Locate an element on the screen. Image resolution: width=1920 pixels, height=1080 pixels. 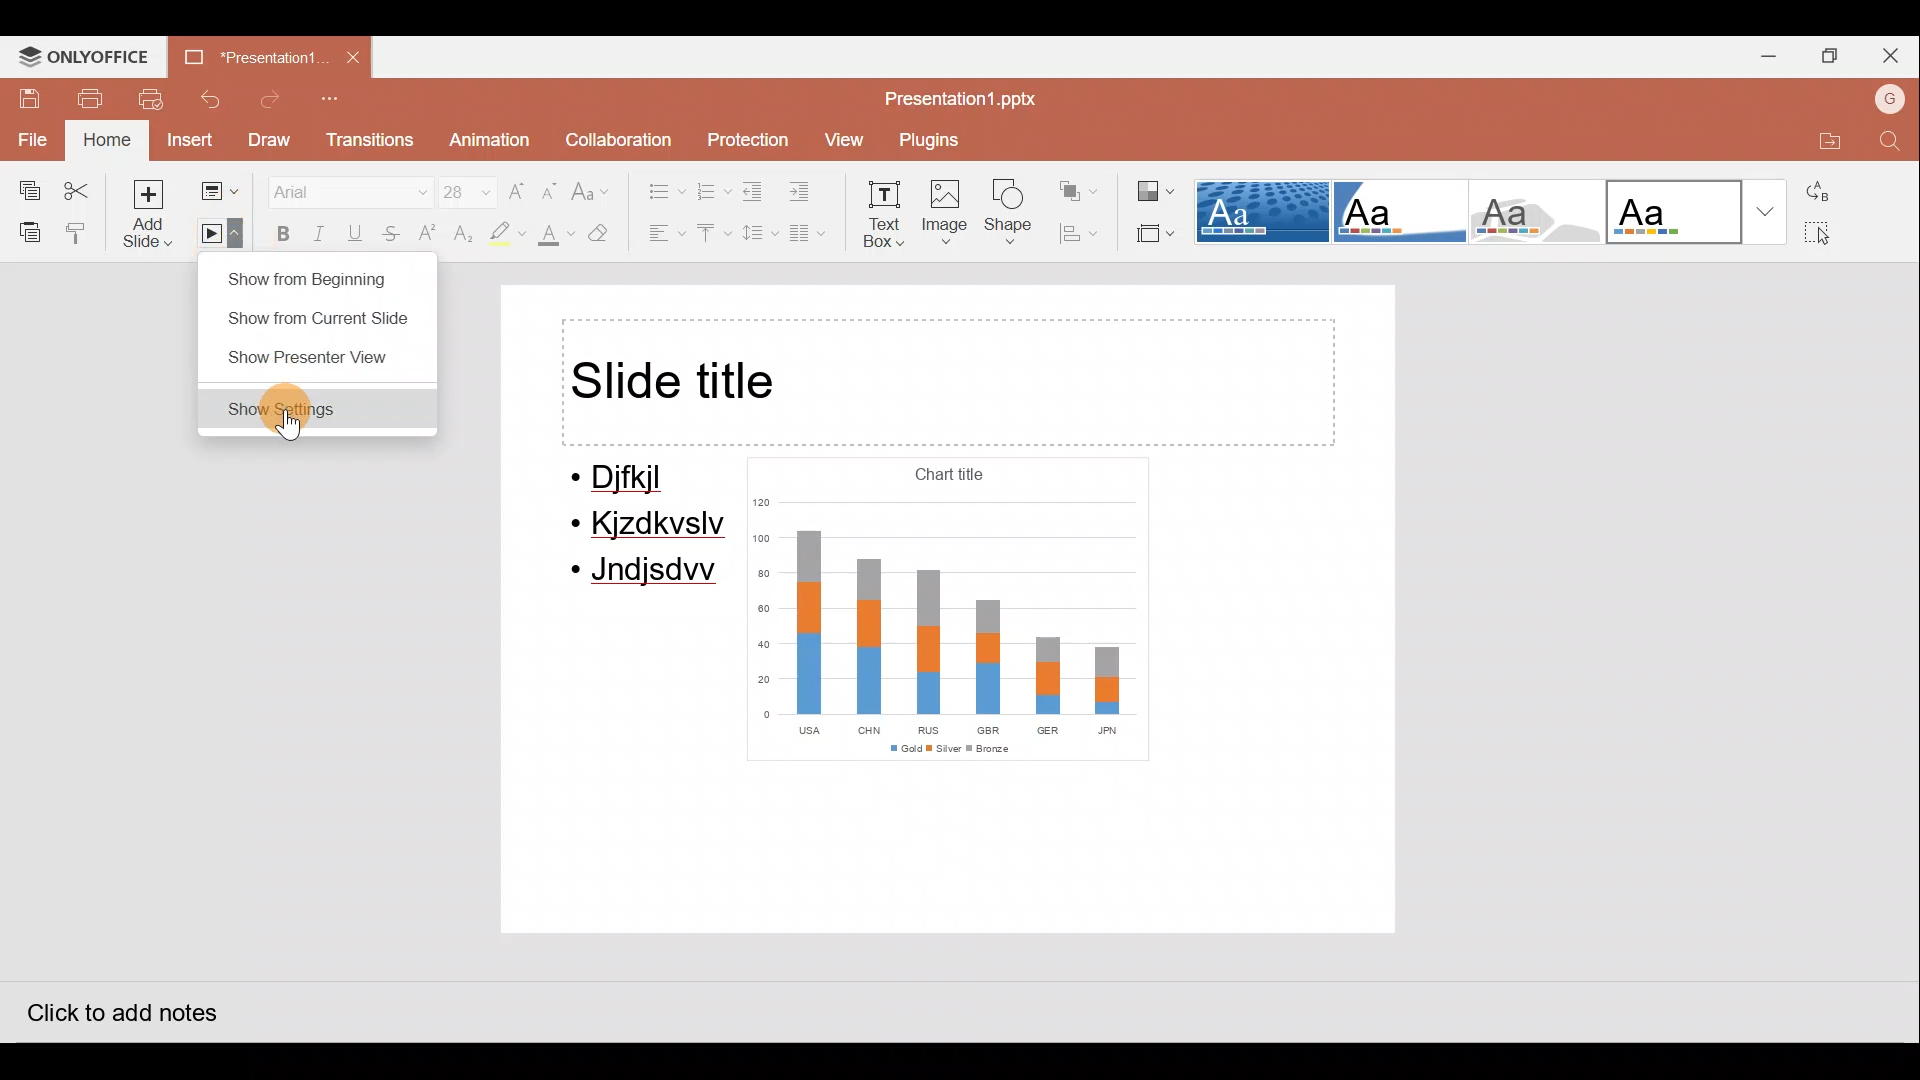
Cut is located at coordinates (86, 189).